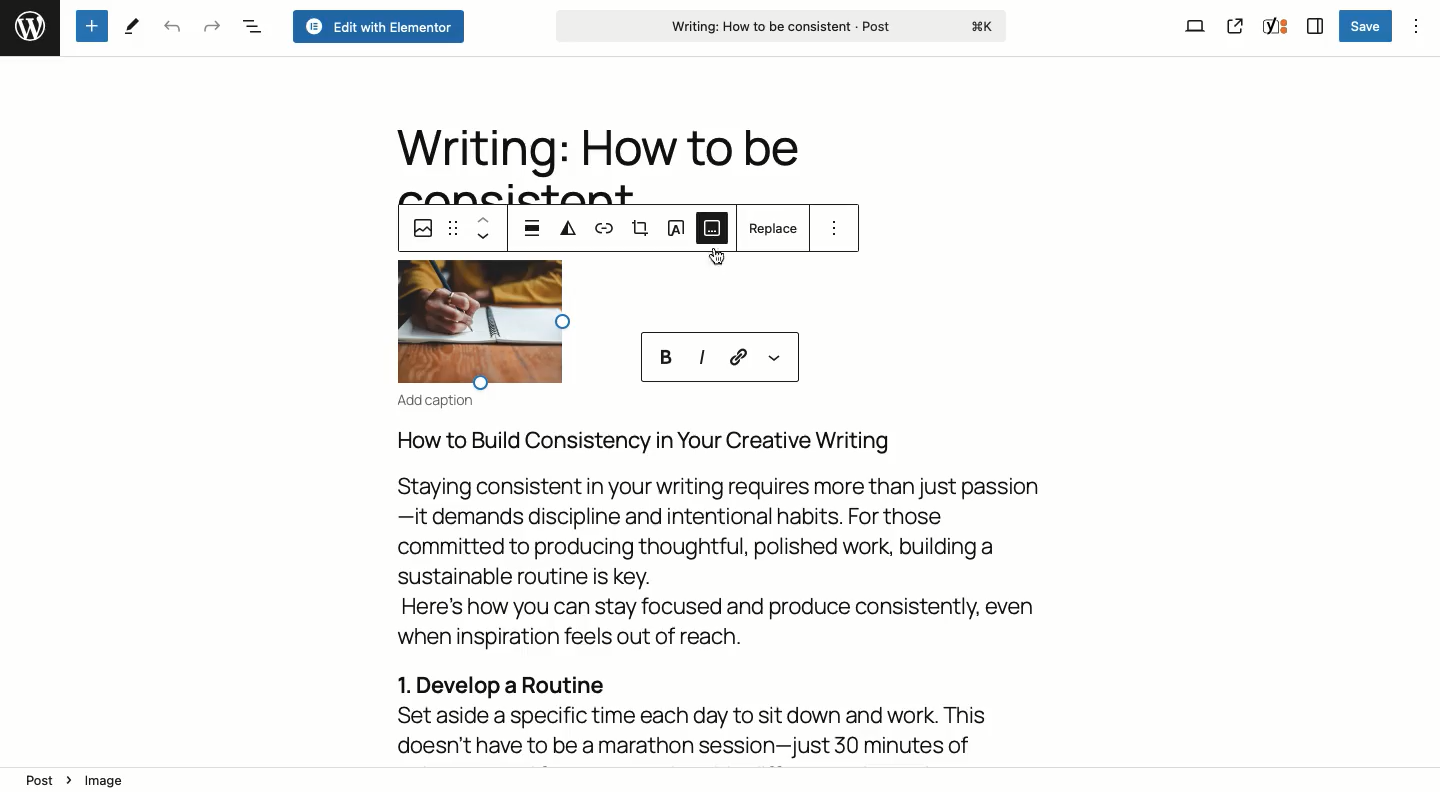  Describe the element at coordinates (534, 226) in the screenshot. I see `Align` at that location.